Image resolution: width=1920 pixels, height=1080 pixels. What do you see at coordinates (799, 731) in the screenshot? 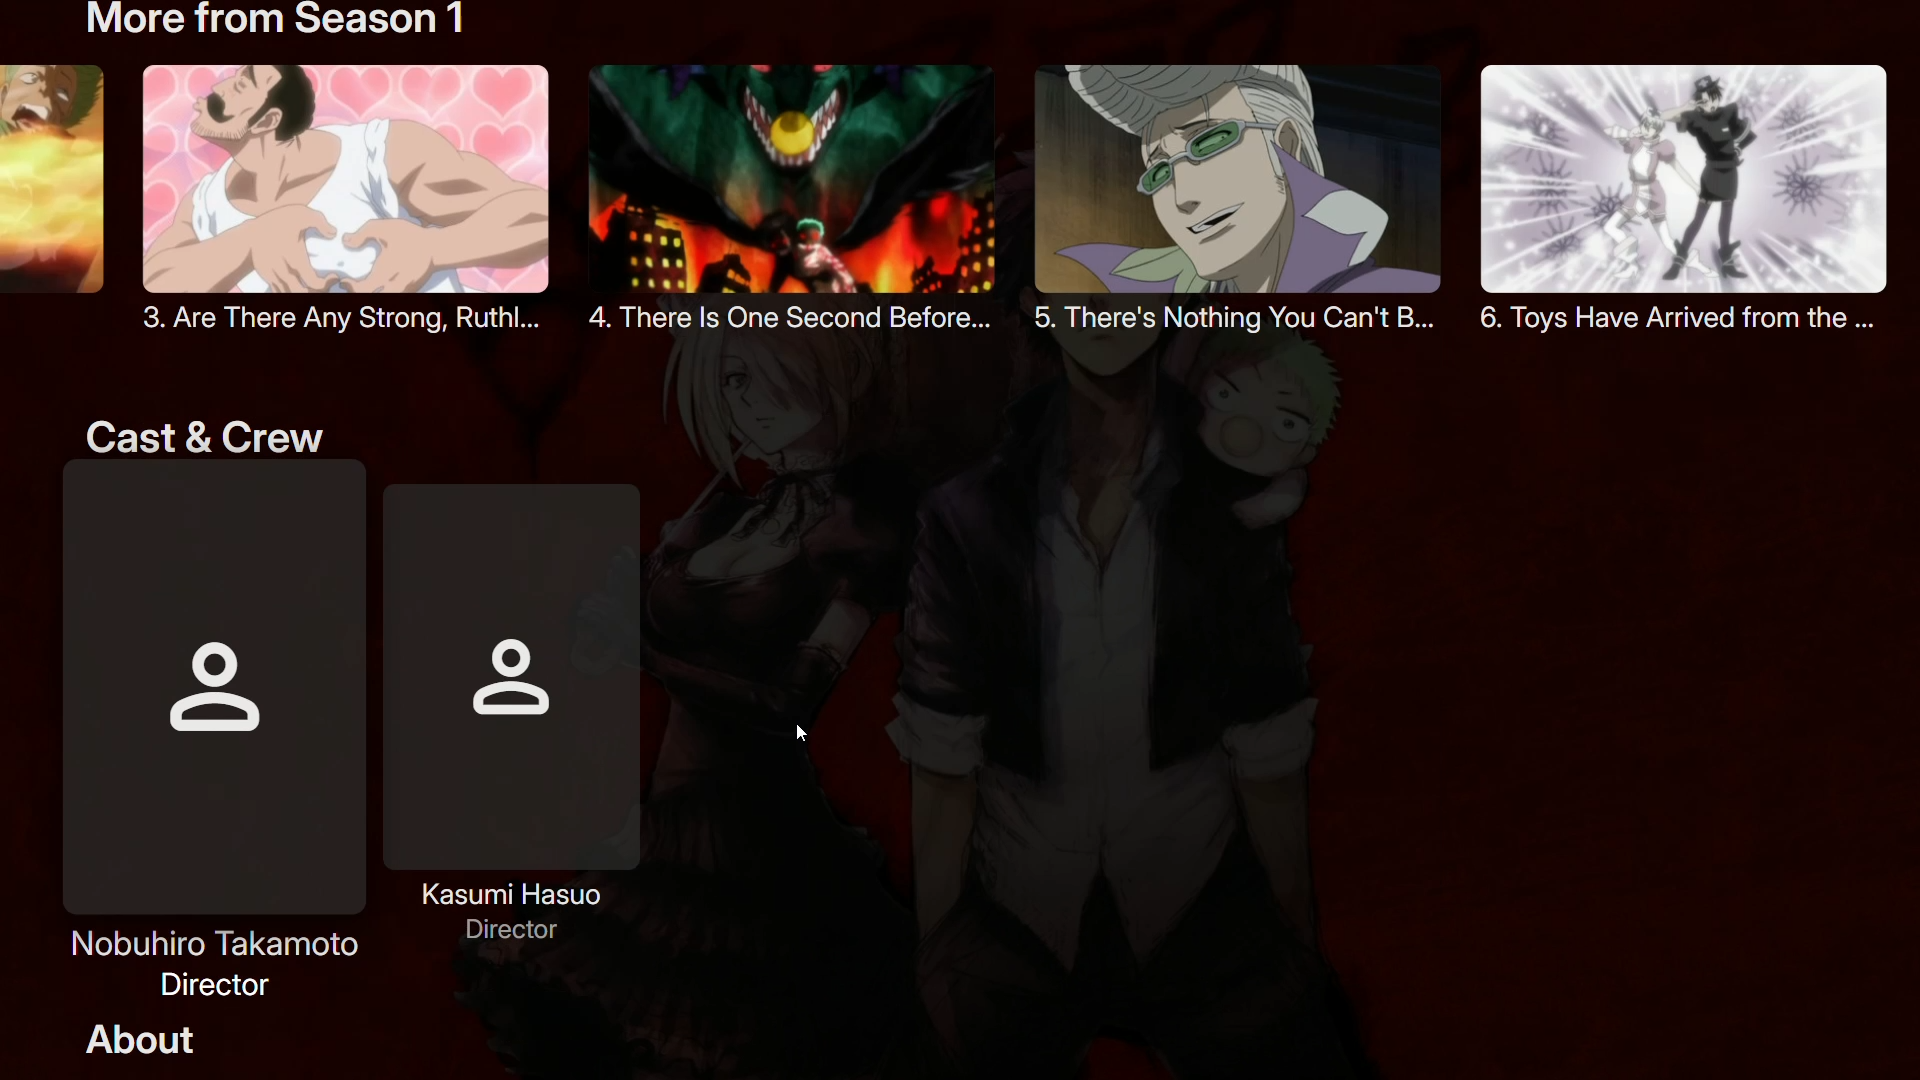
I see `Cursor` at bounding box center [799, 731].